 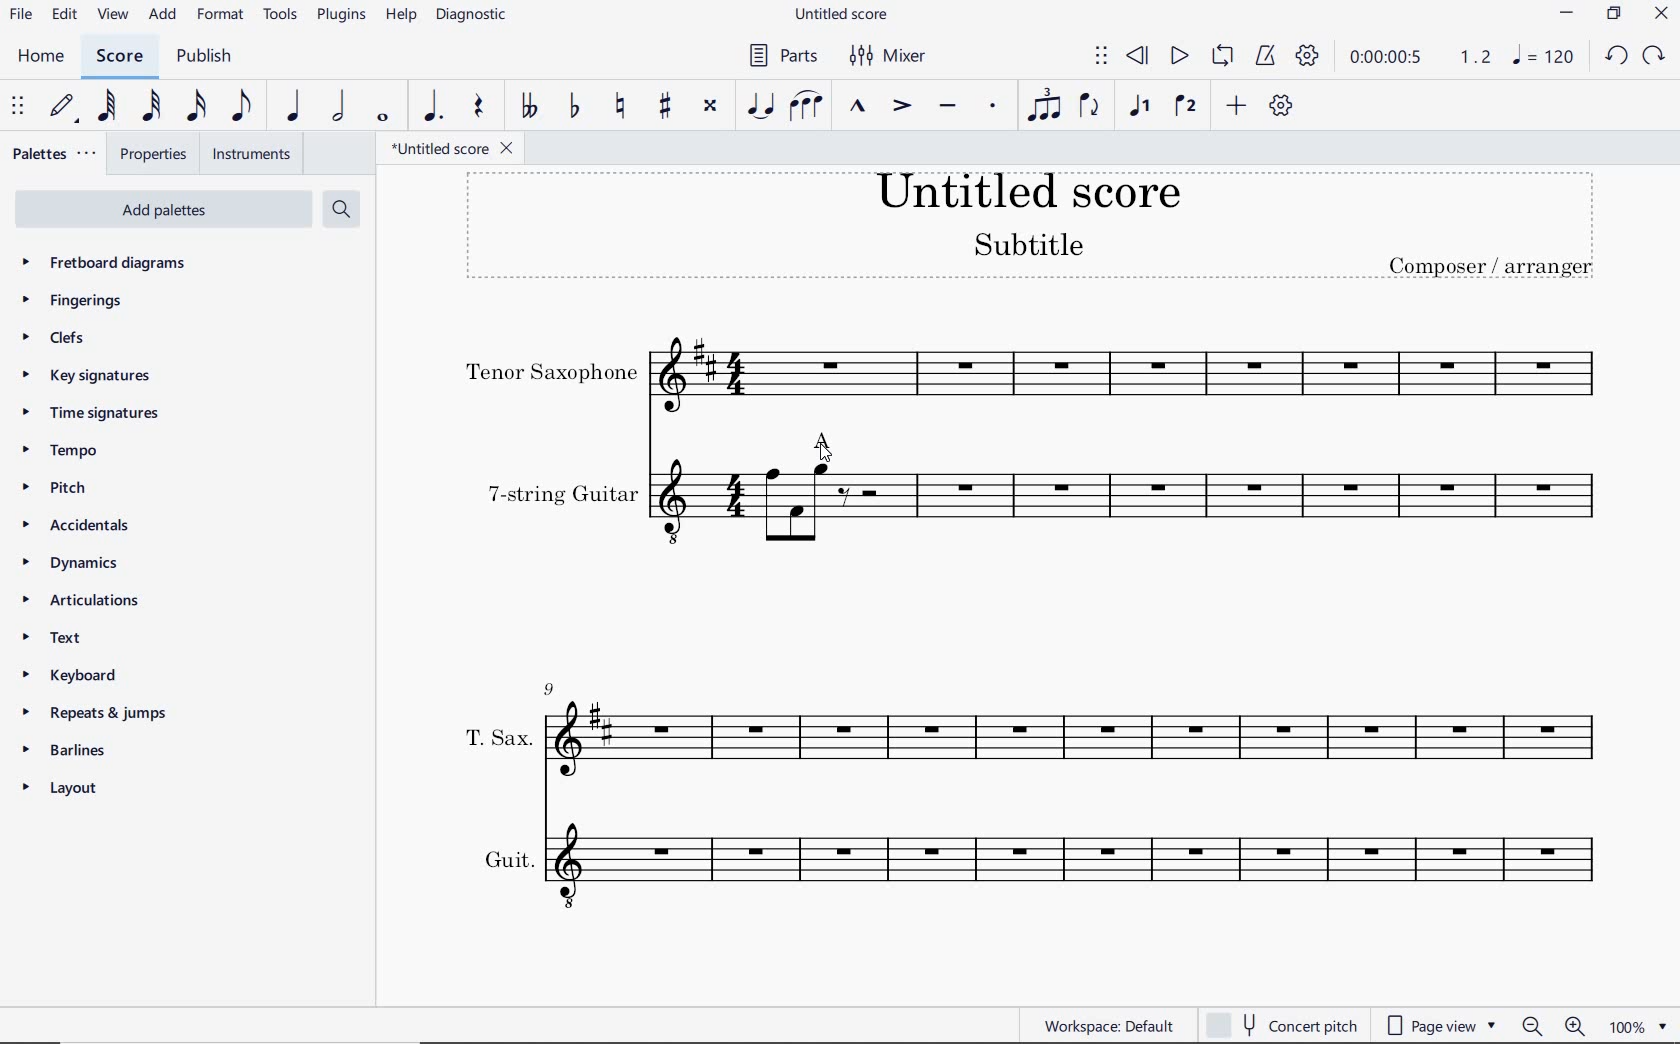 What do you see at coordinates (337, 107) in the screenshot?
I see `HALF NOTE` at bounding box center [337, 107].